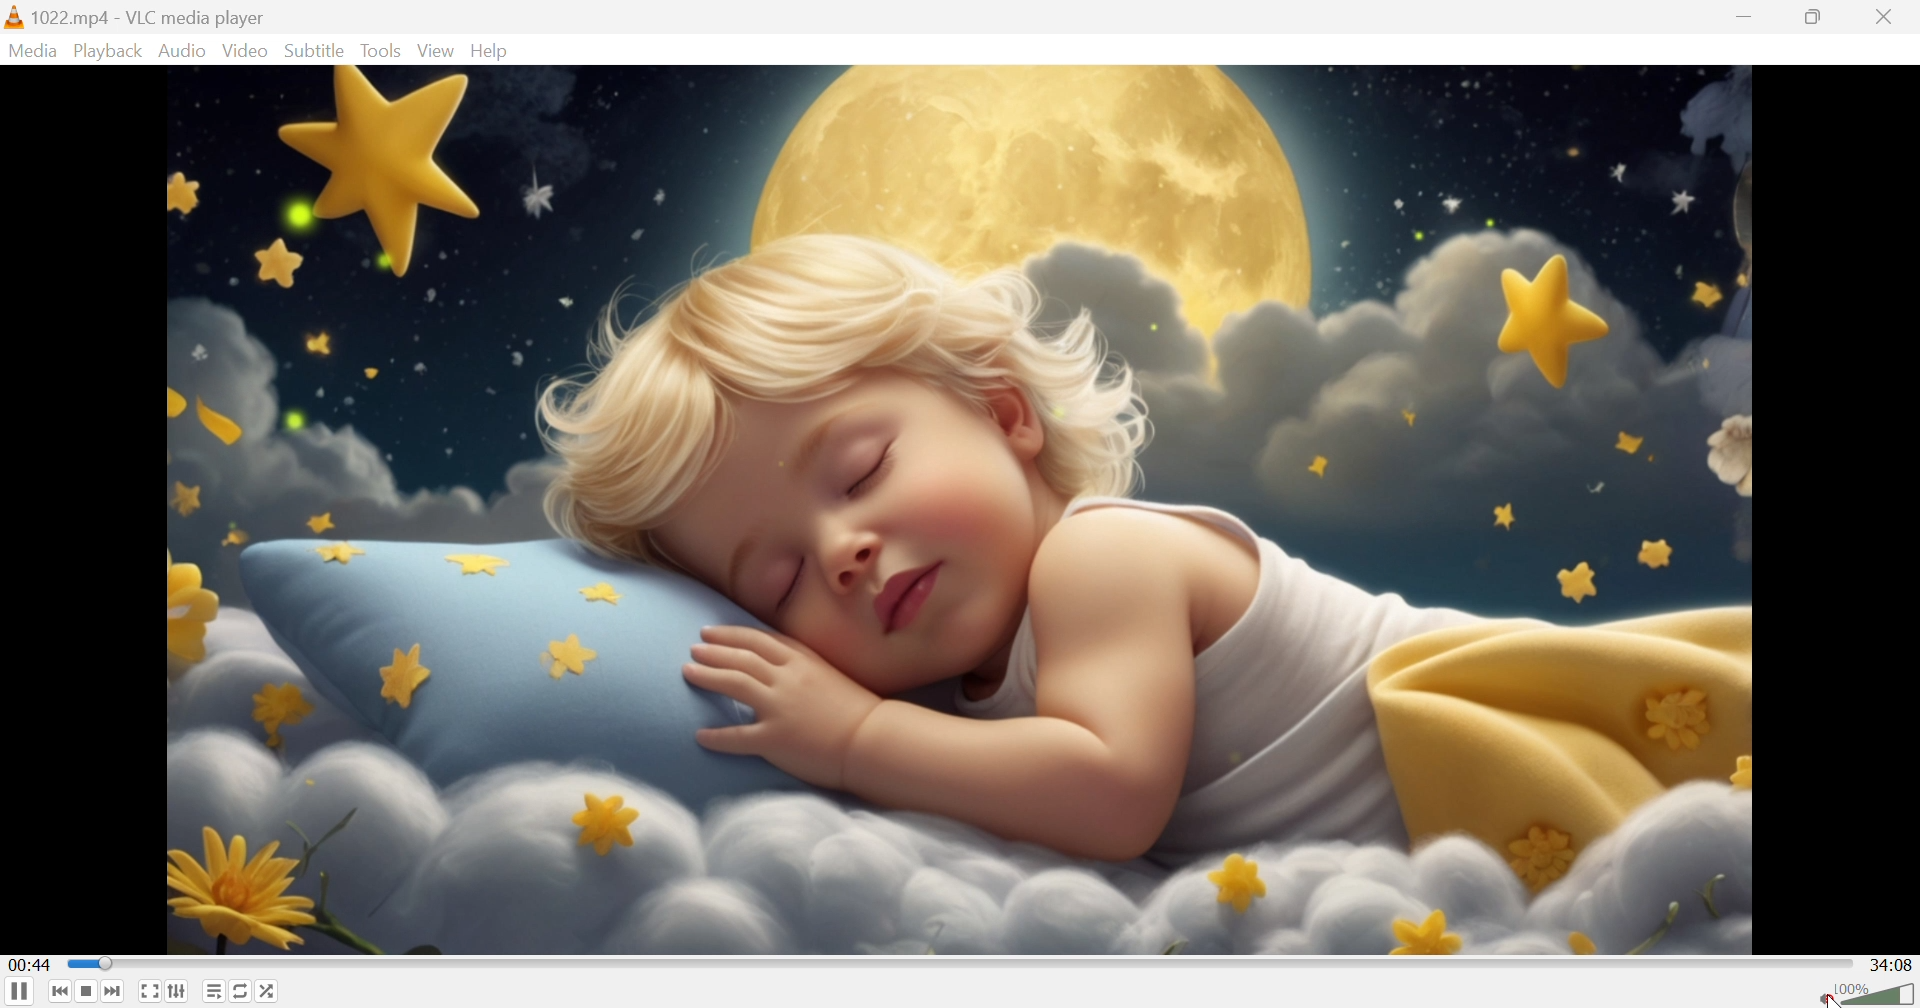  What do you see at coordinates (271, 994) in the screenshot?
I see `Random` at bounding box center [271, 994].